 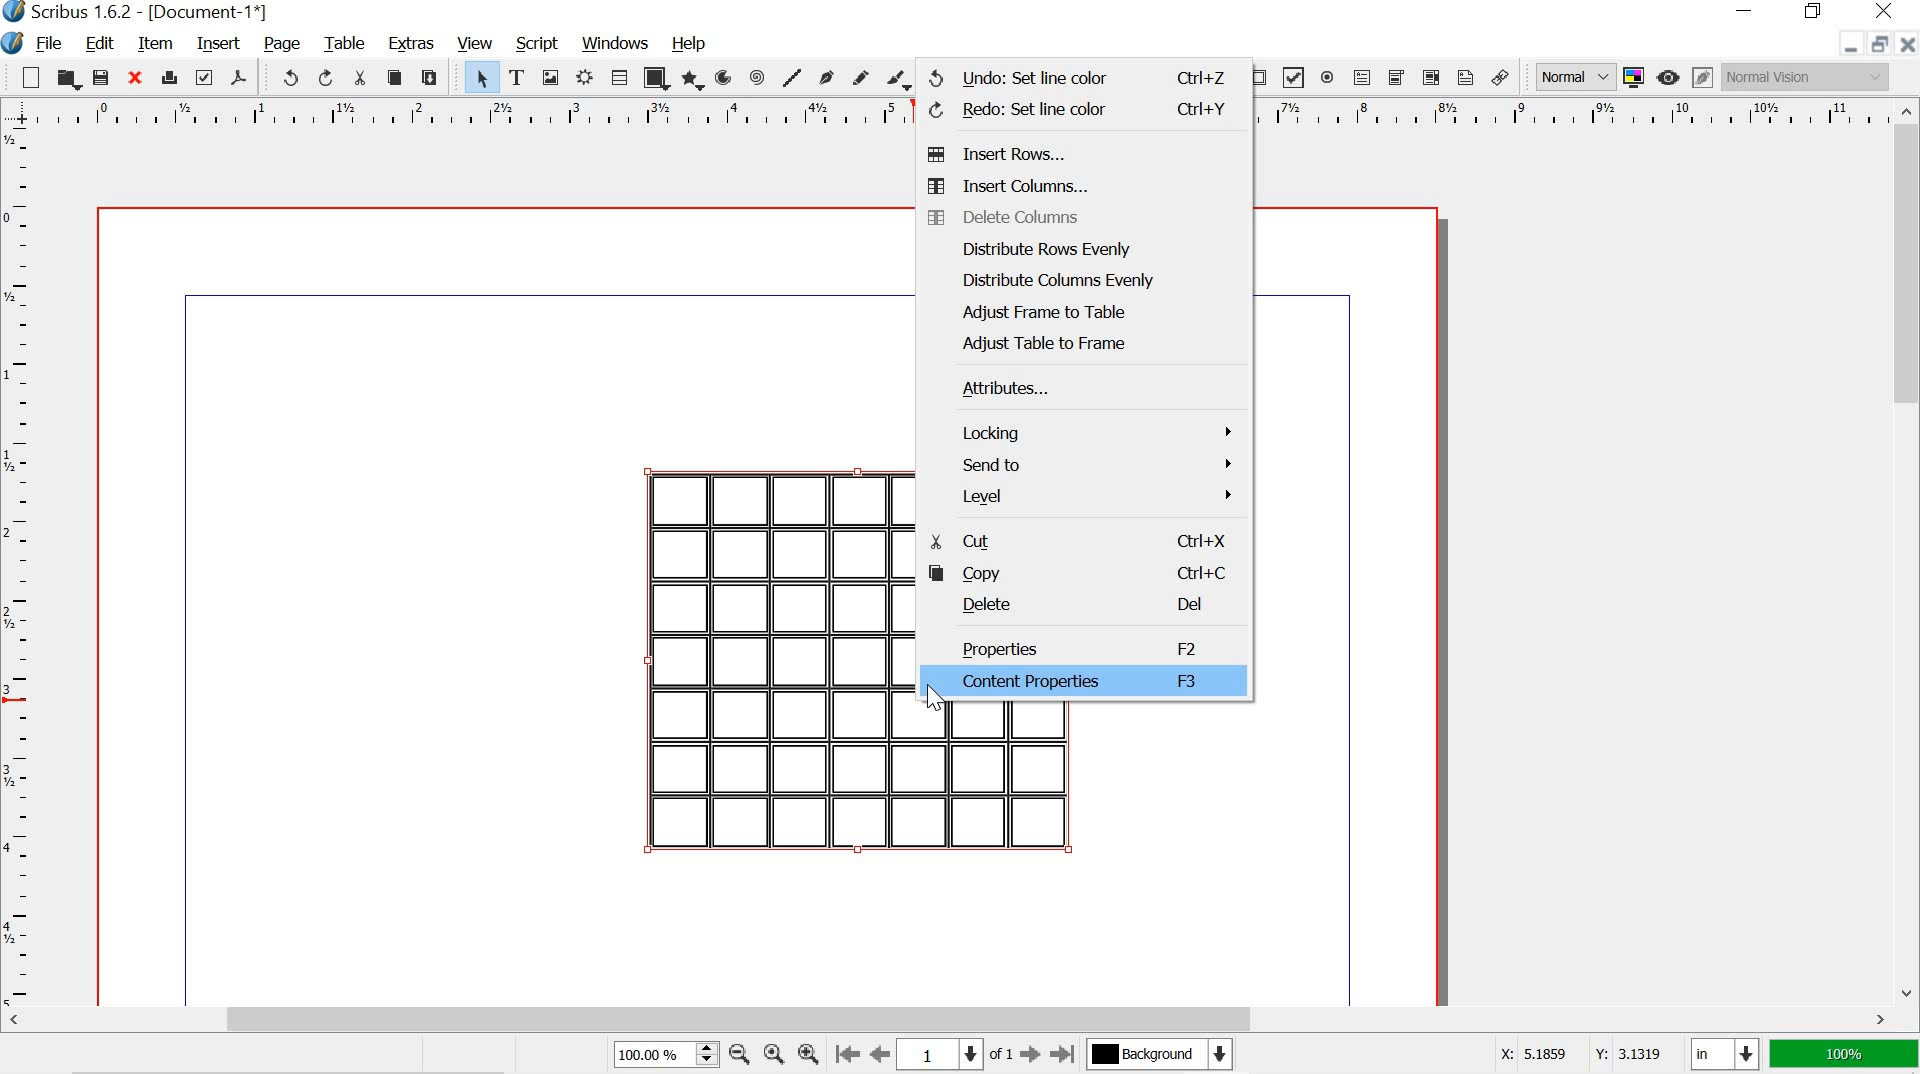 What do you see at coordinates (1033, 1056) in the screenshot?
I see `go to the next page` at bounding box center [1033, 1056].